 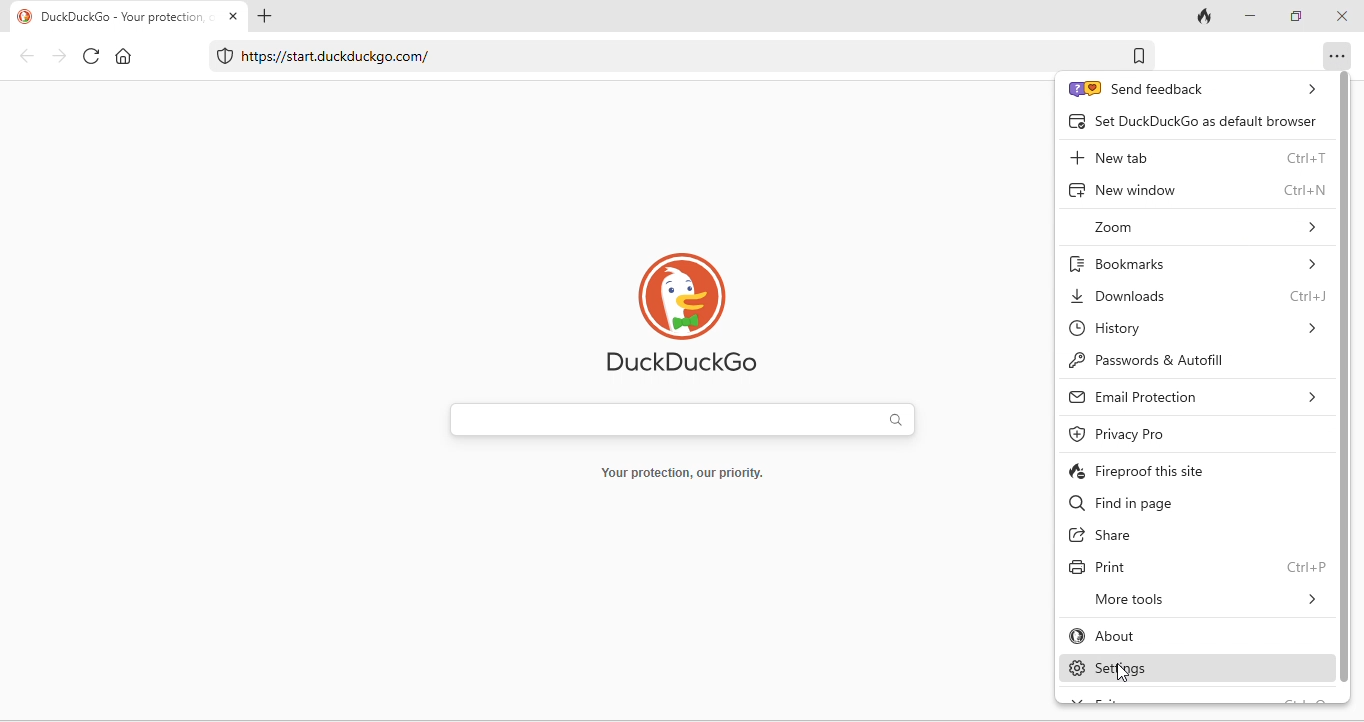 What do you see at coordinates (1349, 379) in the screenshot?
I see `vertical scroll bar` at bounding box center [1349, 379].